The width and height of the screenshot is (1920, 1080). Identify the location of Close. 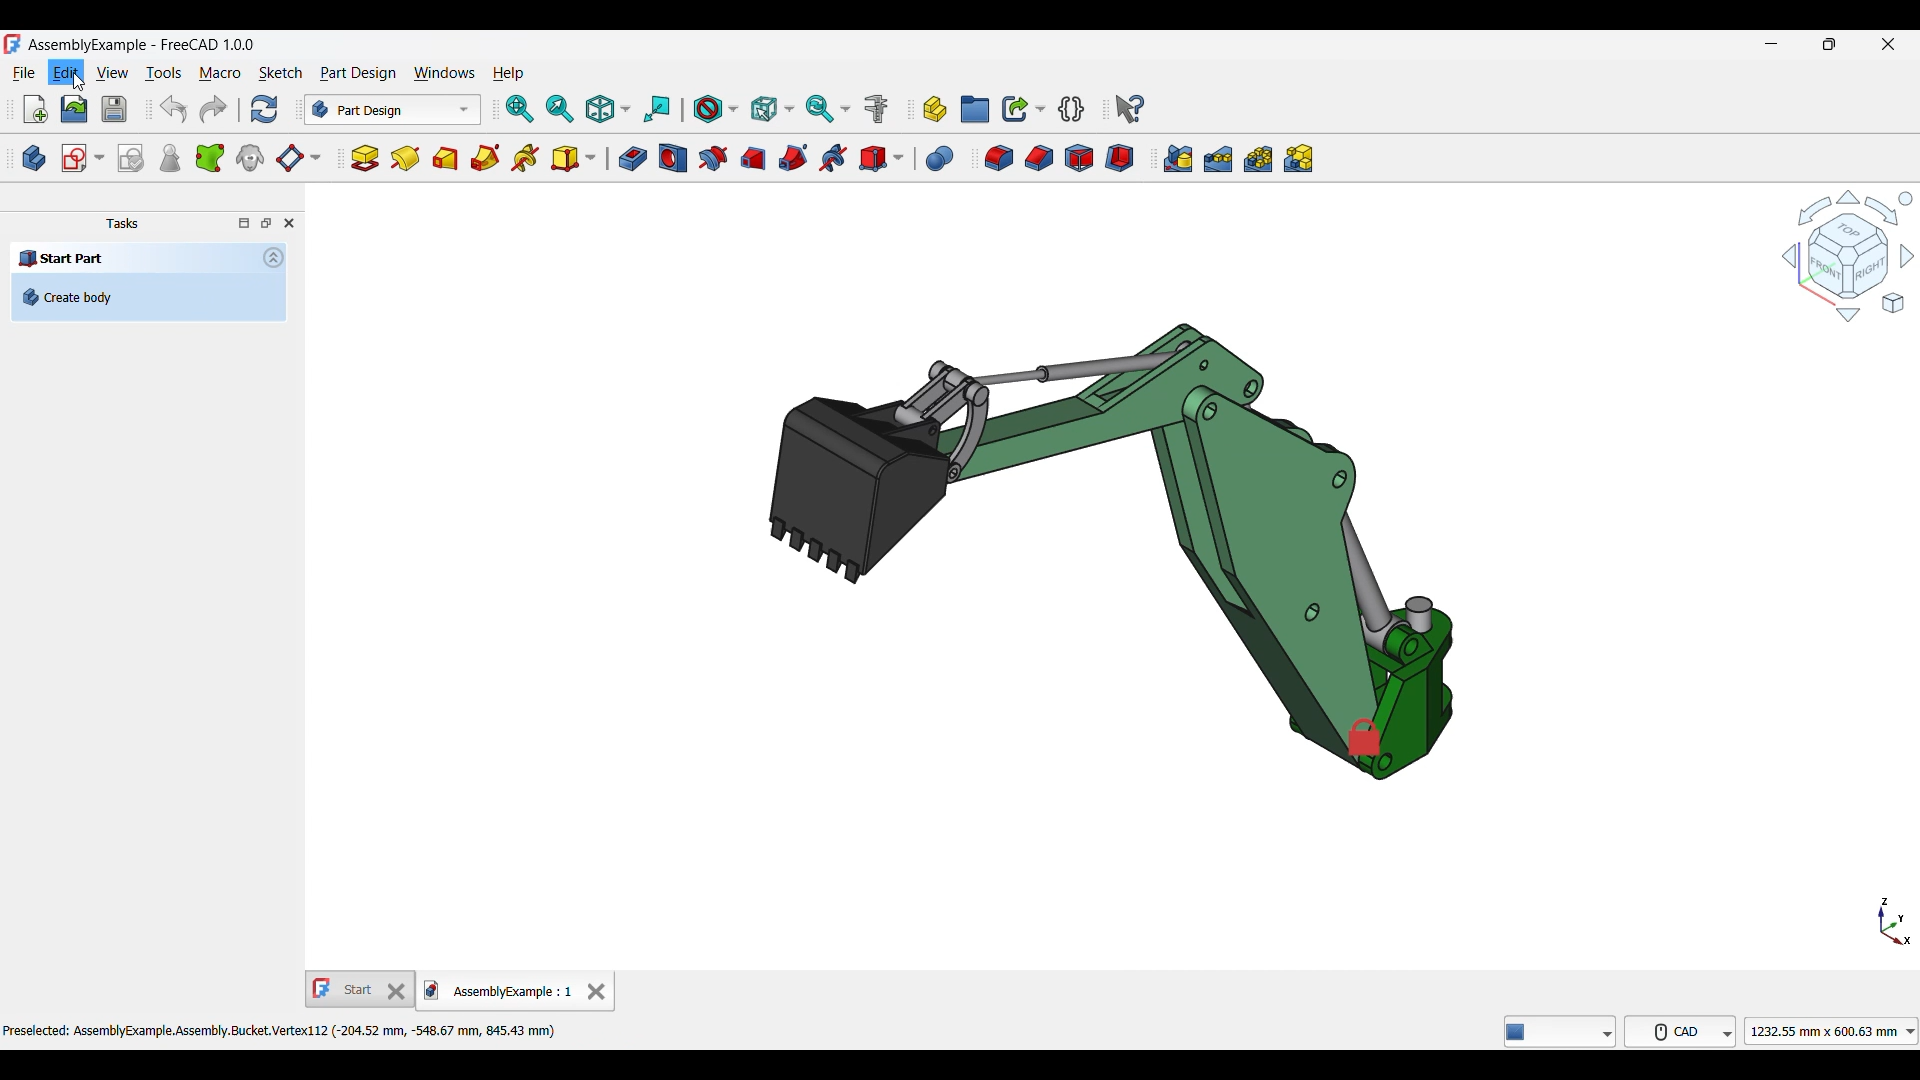
(289, 223).